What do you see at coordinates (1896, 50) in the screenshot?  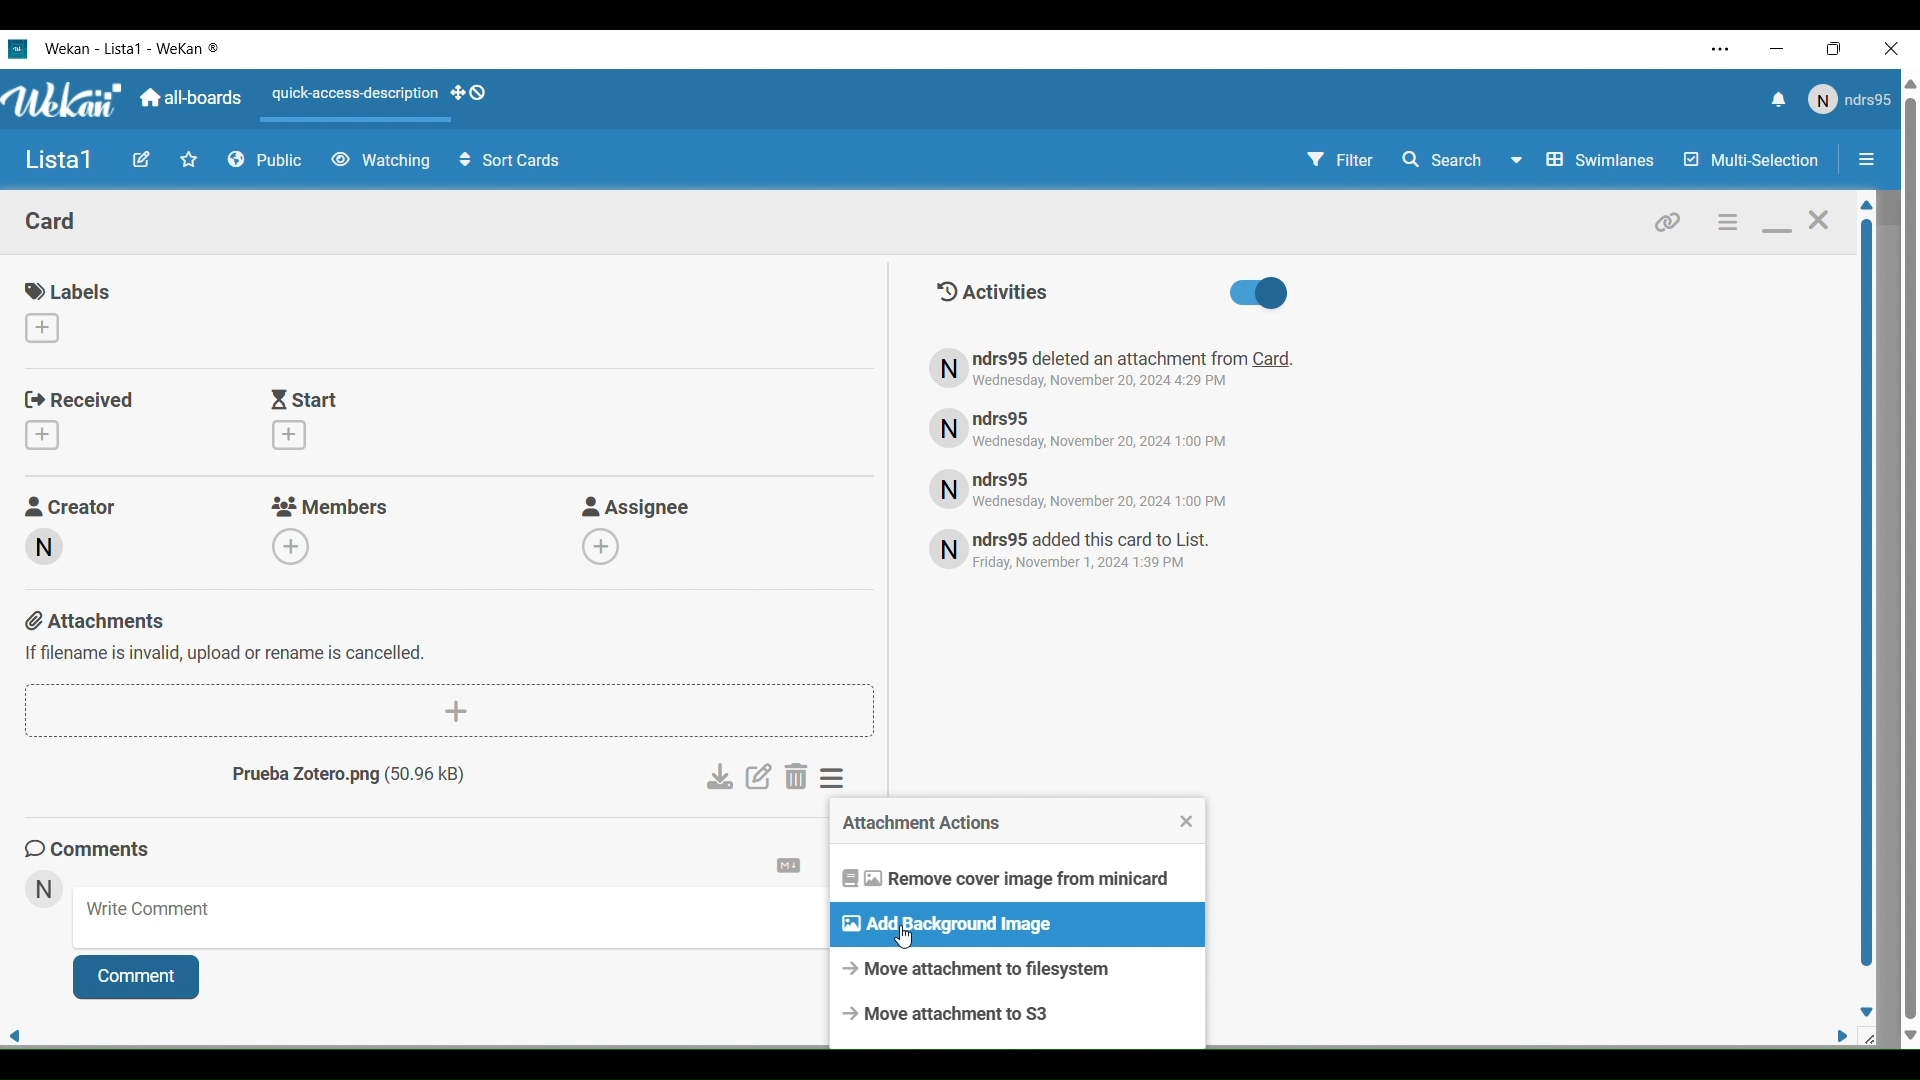 I see `Close` at bounding box center [1896, 50].